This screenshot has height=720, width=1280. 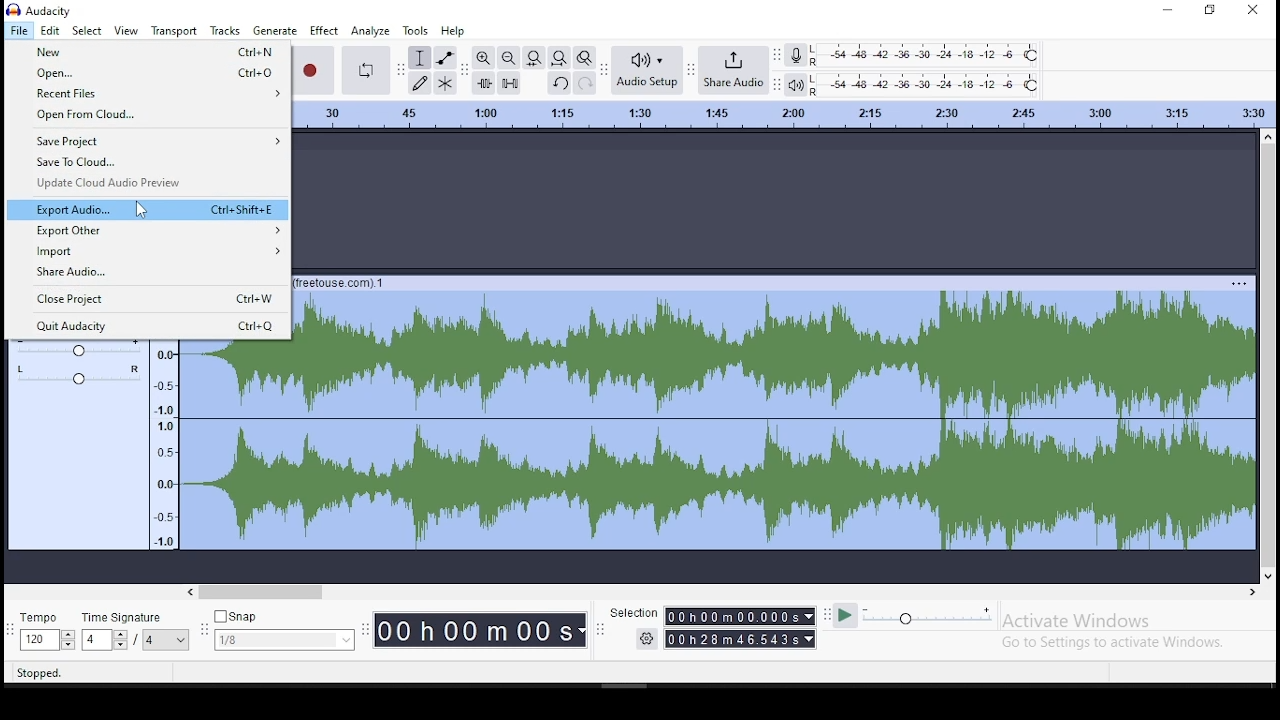 What do you see at coordinates (559, 59) in the screenshot?
I see `fit to project to width` at bounding box center [559, 59].